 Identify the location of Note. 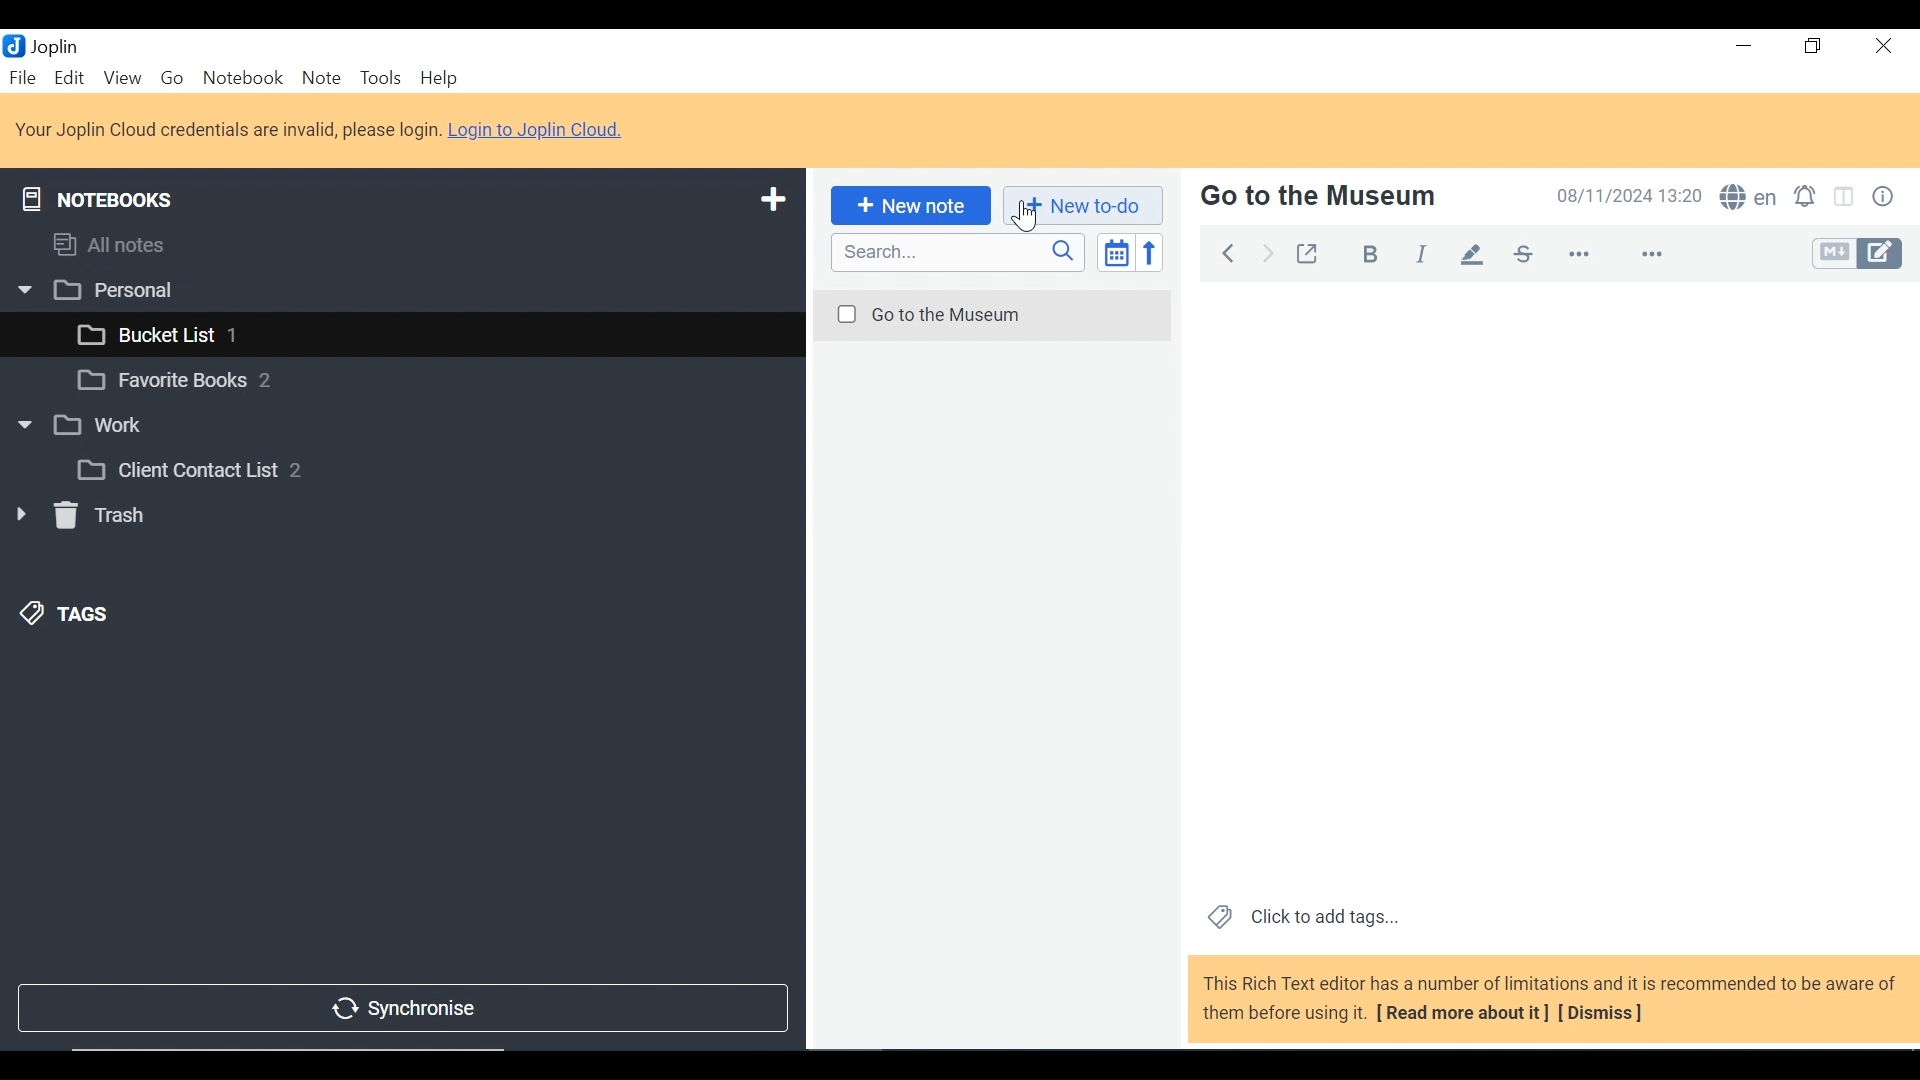
(321, 79).